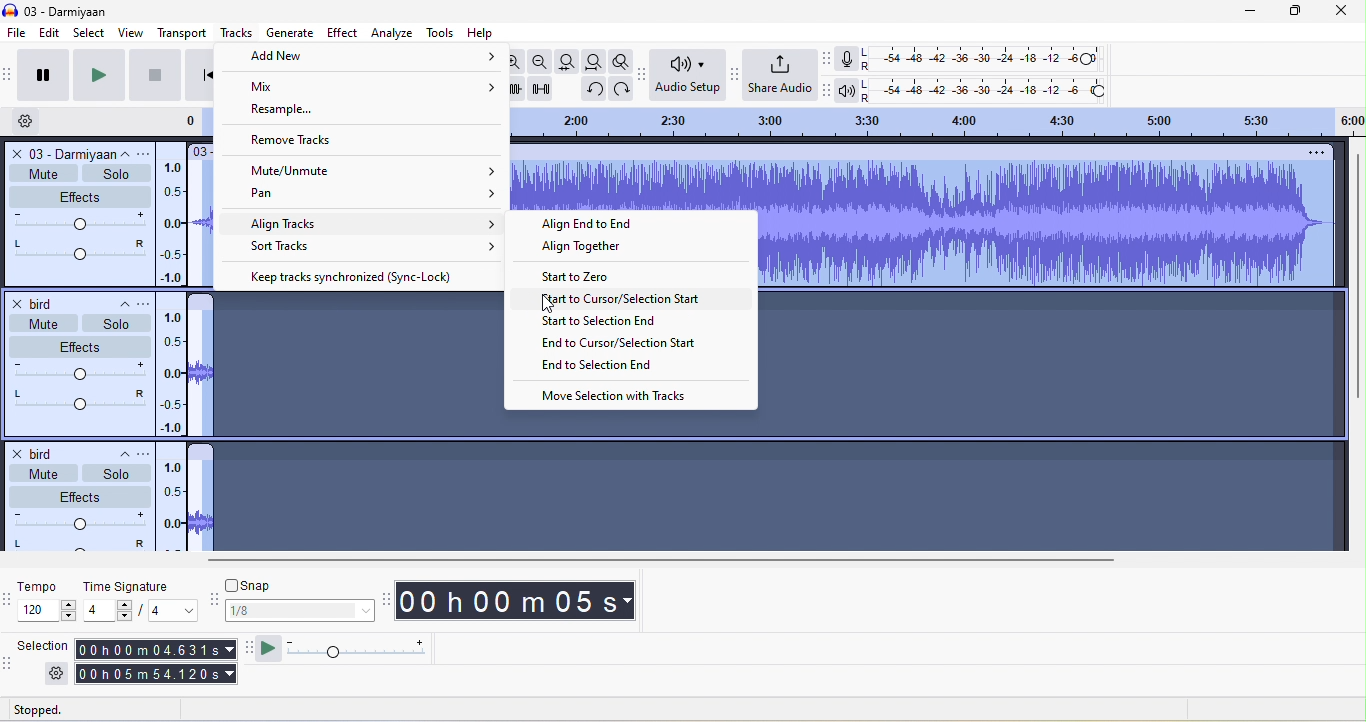 The width and height of the screenshot is (1366, 722). I want to click on playback level, so click(989, 90).